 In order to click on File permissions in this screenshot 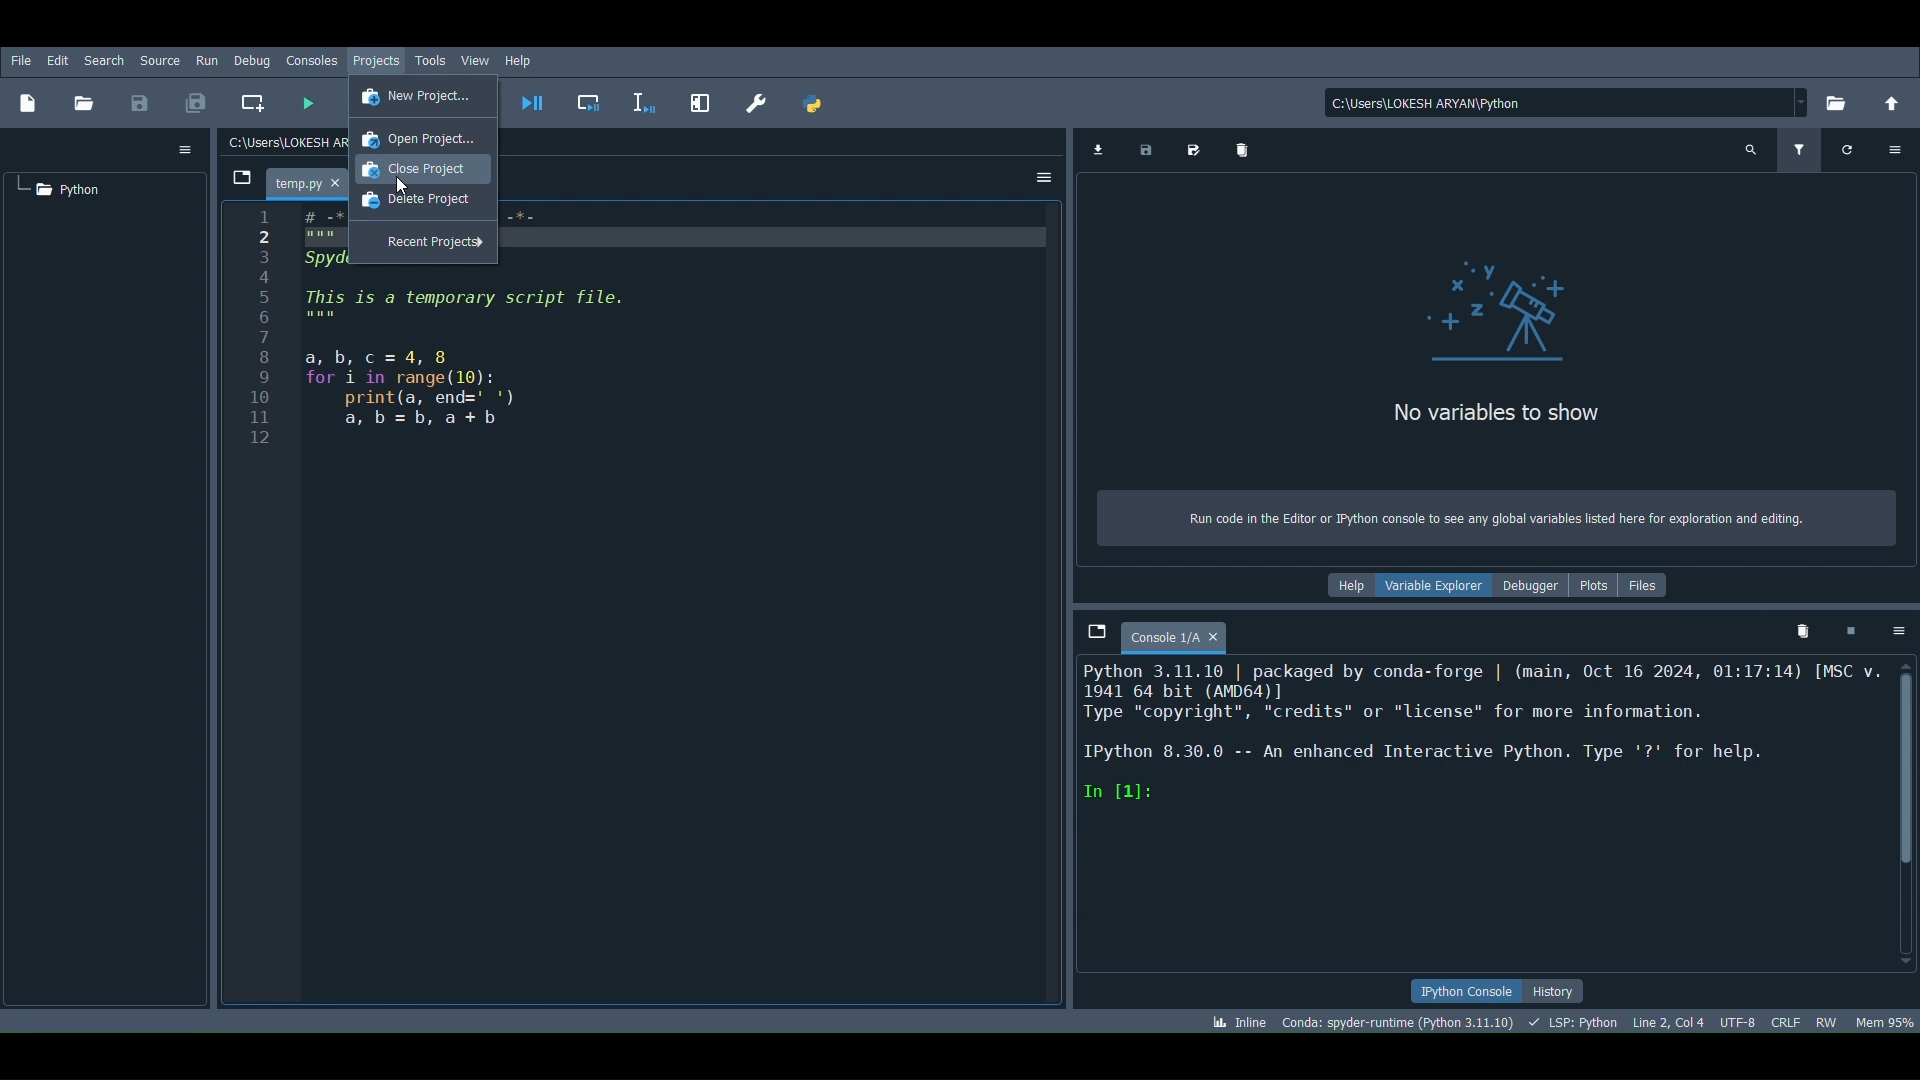, I will do `click(1826, 1021)`.